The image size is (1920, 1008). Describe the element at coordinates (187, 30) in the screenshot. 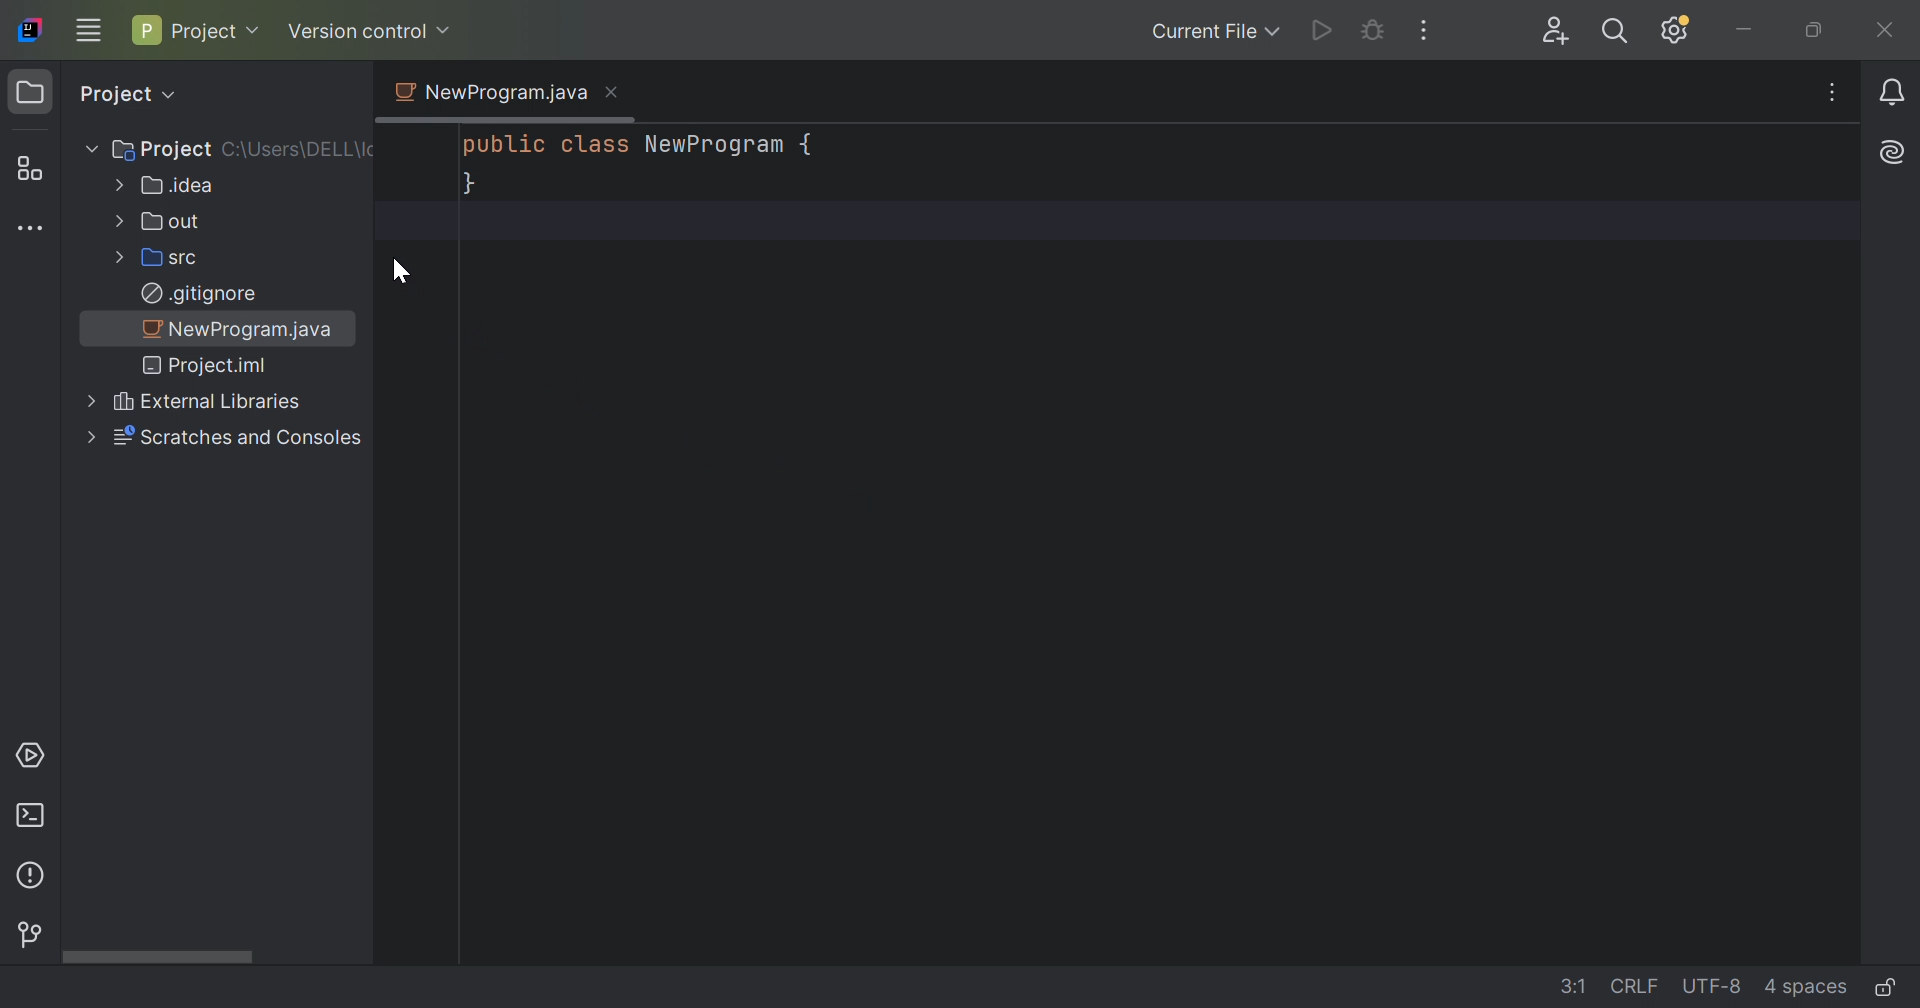

I see `Project` at that location.